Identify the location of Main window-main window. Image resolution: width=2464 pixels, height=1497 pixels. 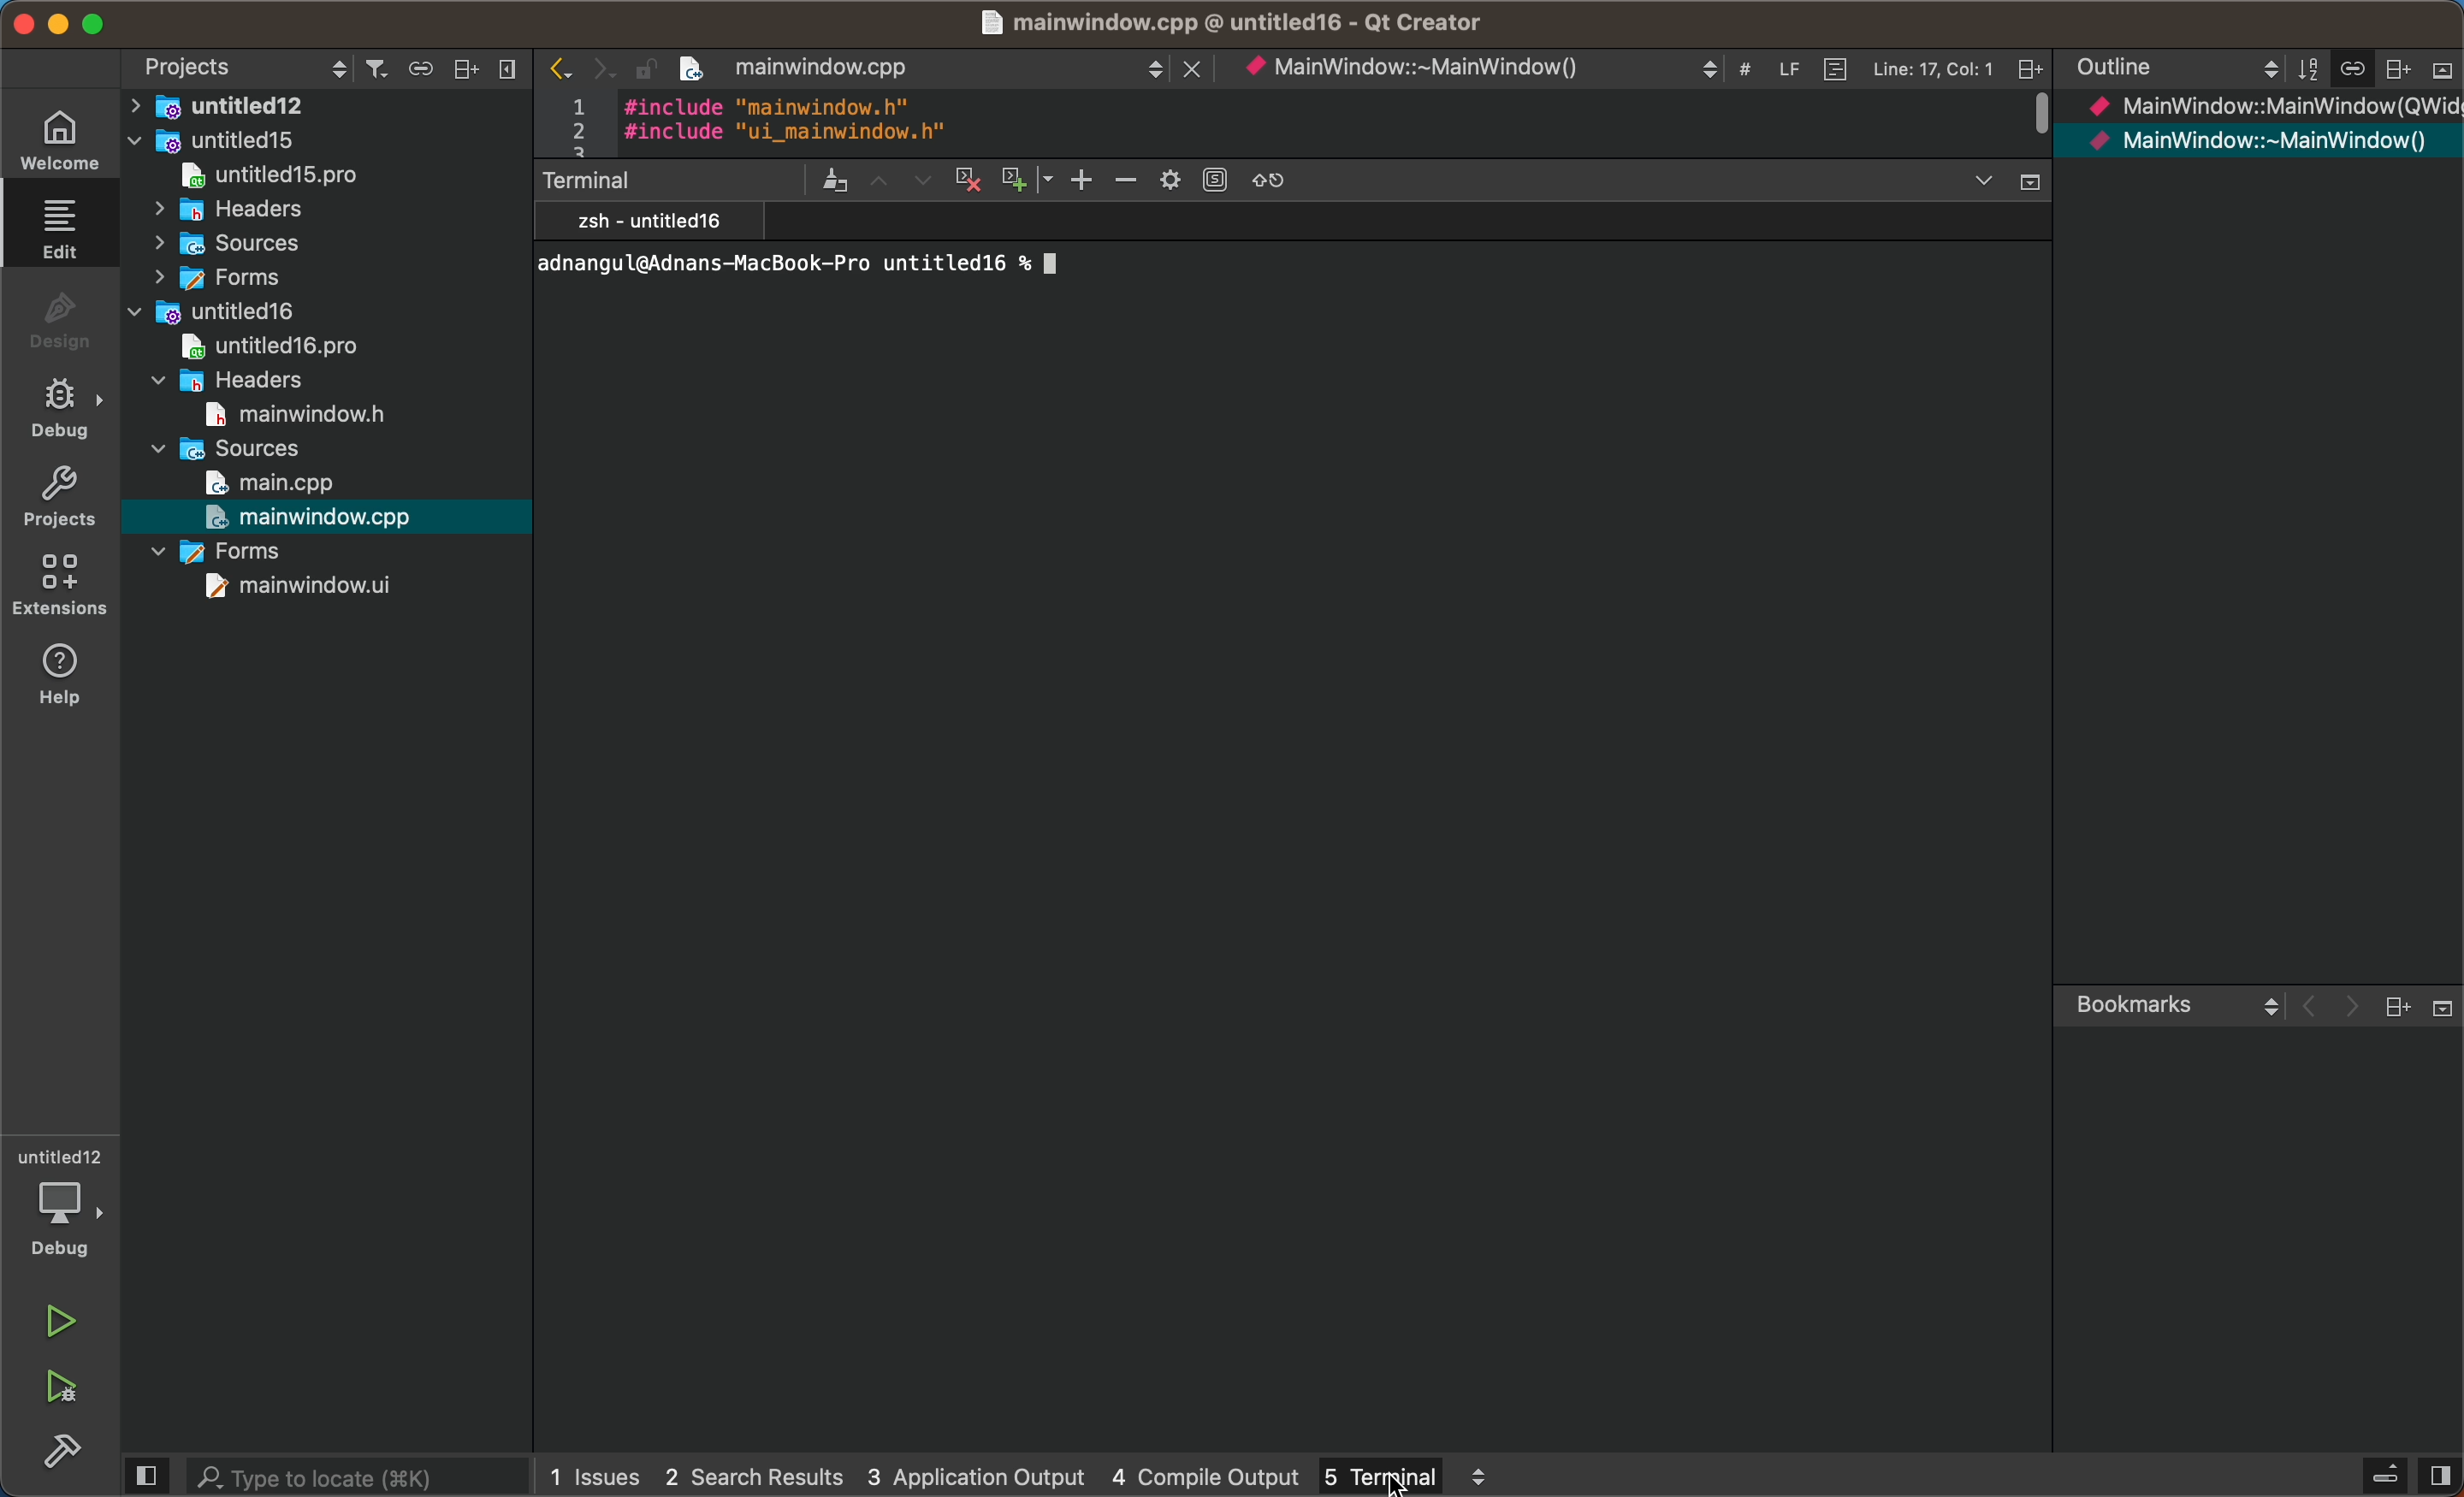
(2259, 145).